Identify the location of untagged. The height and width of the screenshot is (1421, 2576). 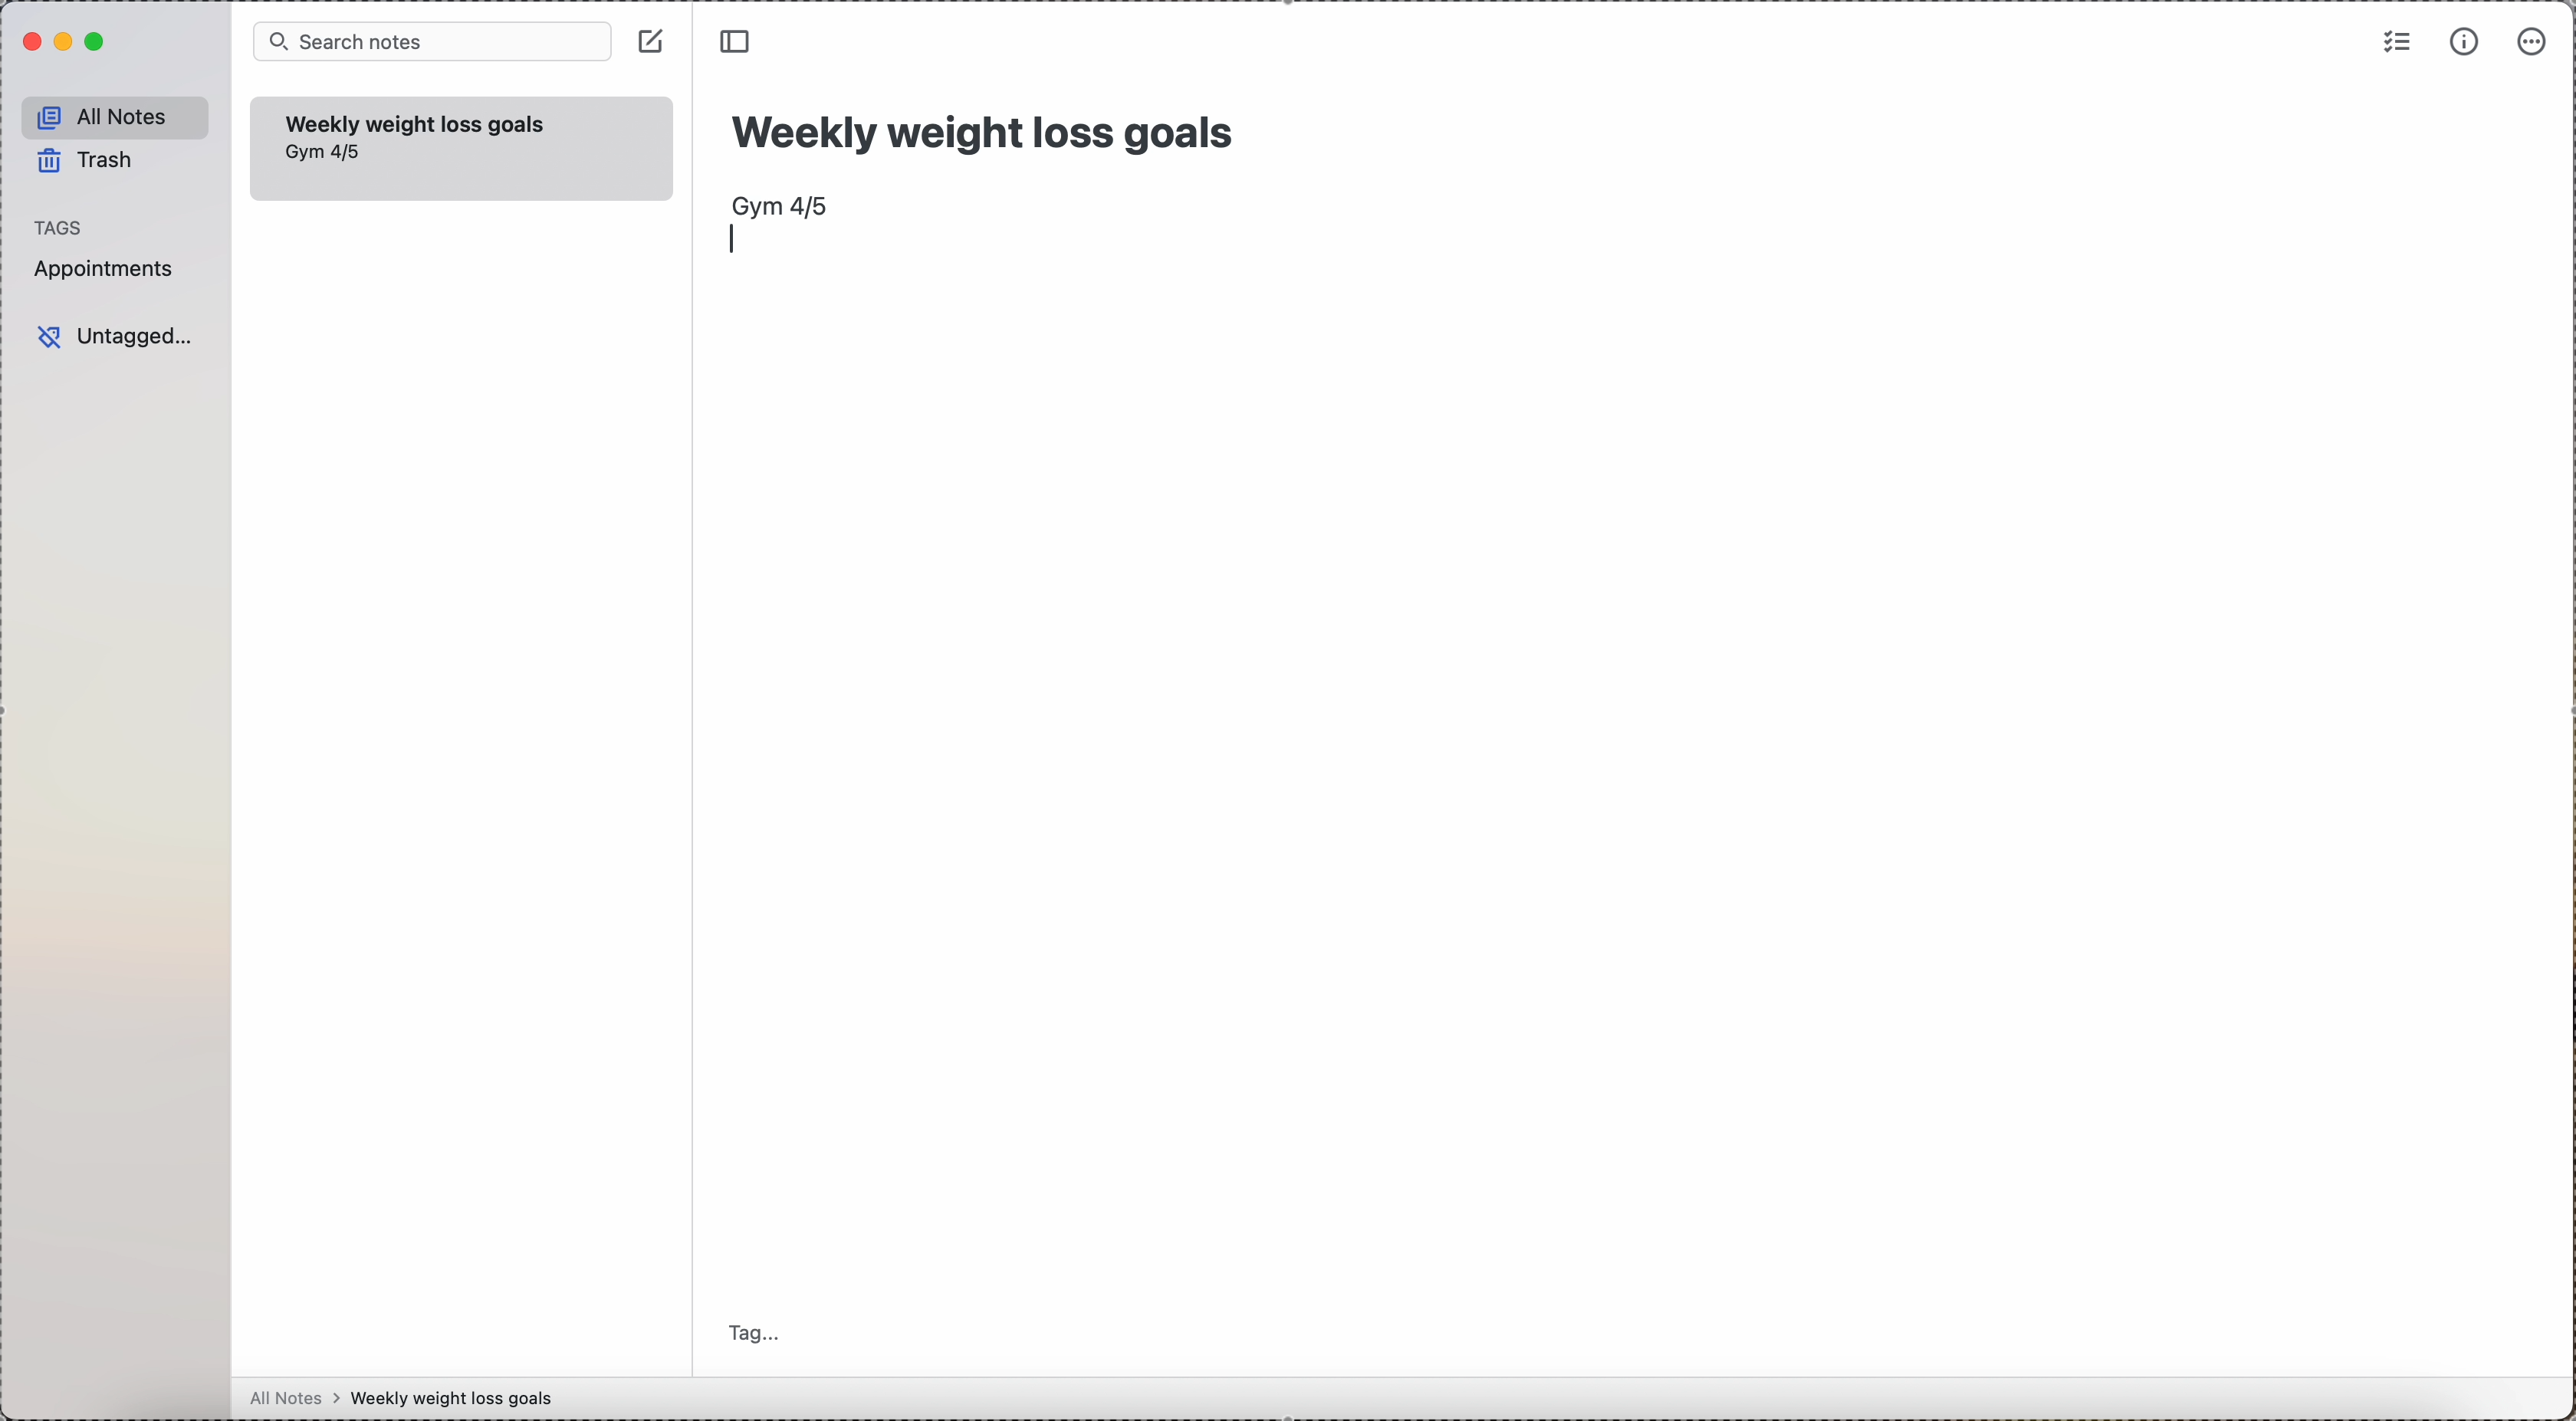
(119, 335).